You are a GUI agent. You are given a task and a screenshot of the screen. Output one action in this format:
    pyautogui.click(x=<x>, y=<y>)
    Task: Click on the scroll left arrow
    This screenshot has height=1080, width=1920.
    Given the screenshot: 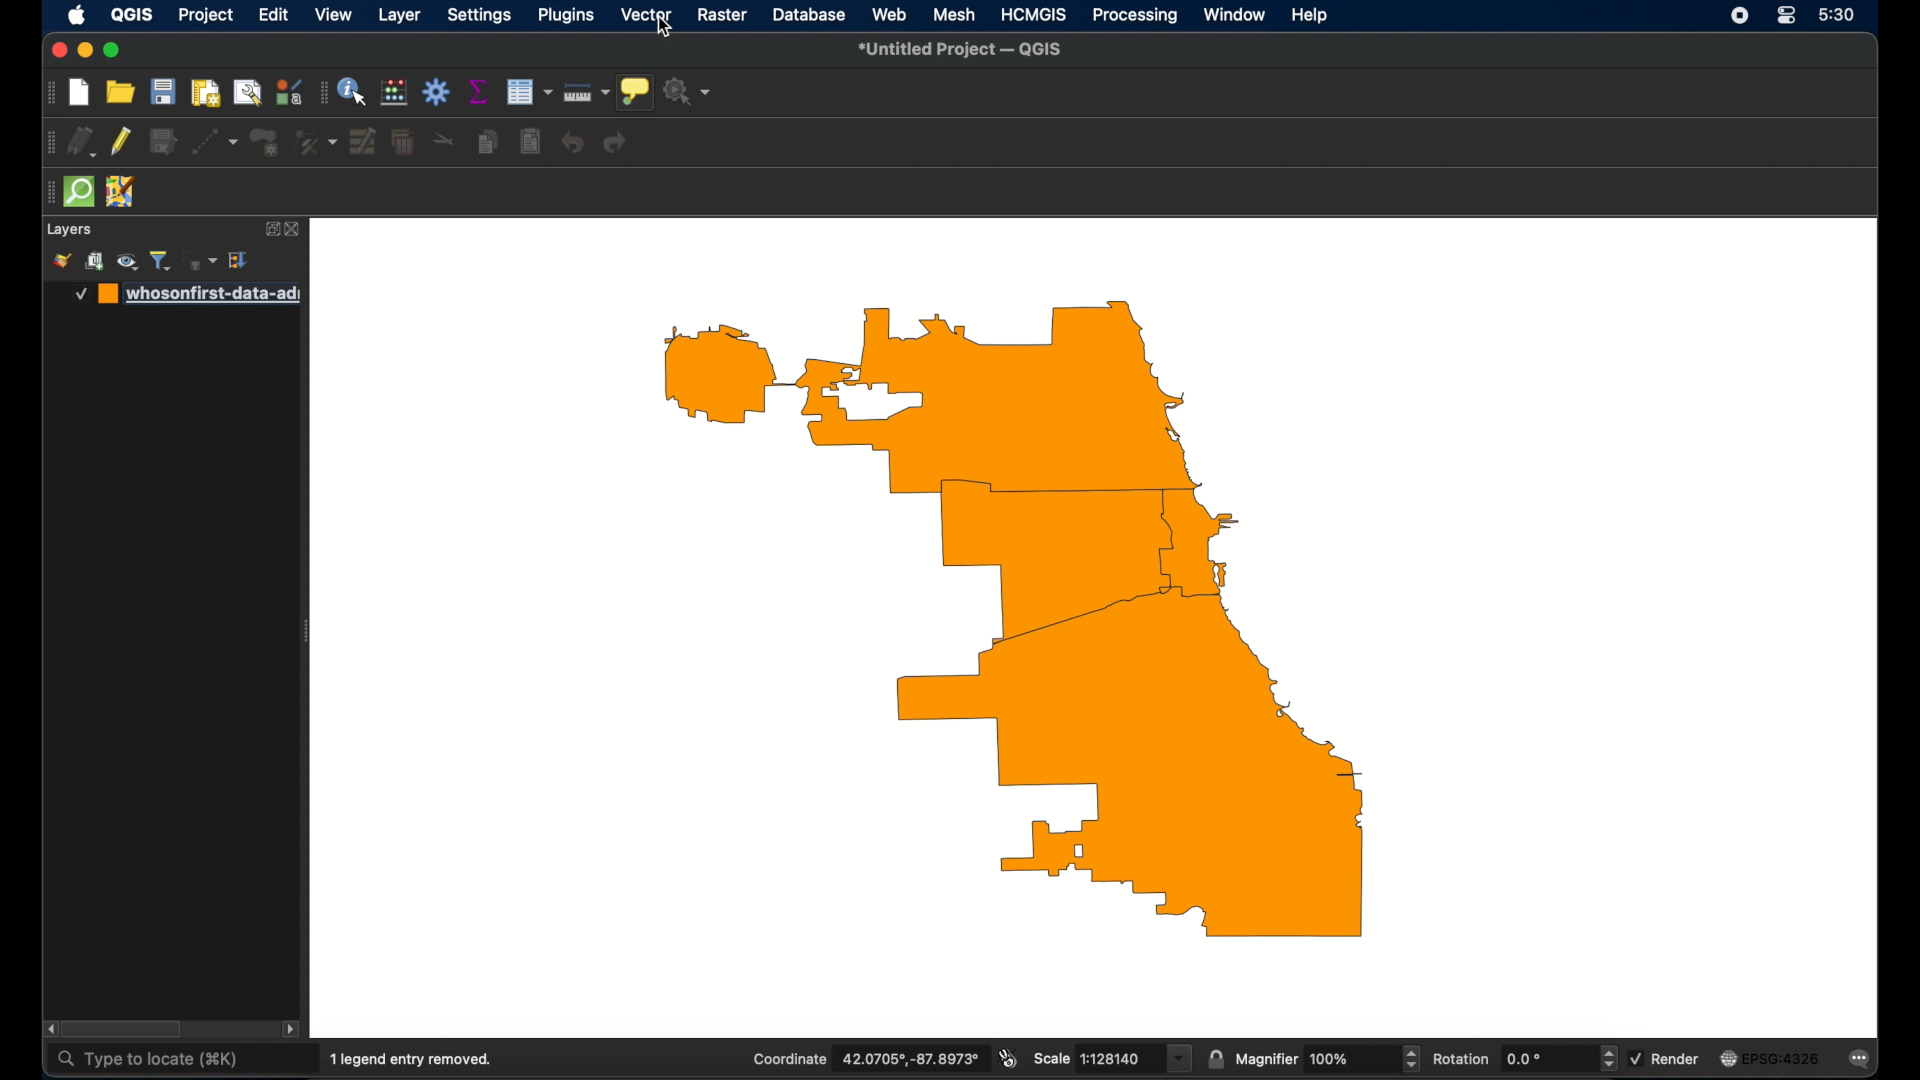 What is the action you would take?
    pyautogui.click(x=49, y=1029)
    